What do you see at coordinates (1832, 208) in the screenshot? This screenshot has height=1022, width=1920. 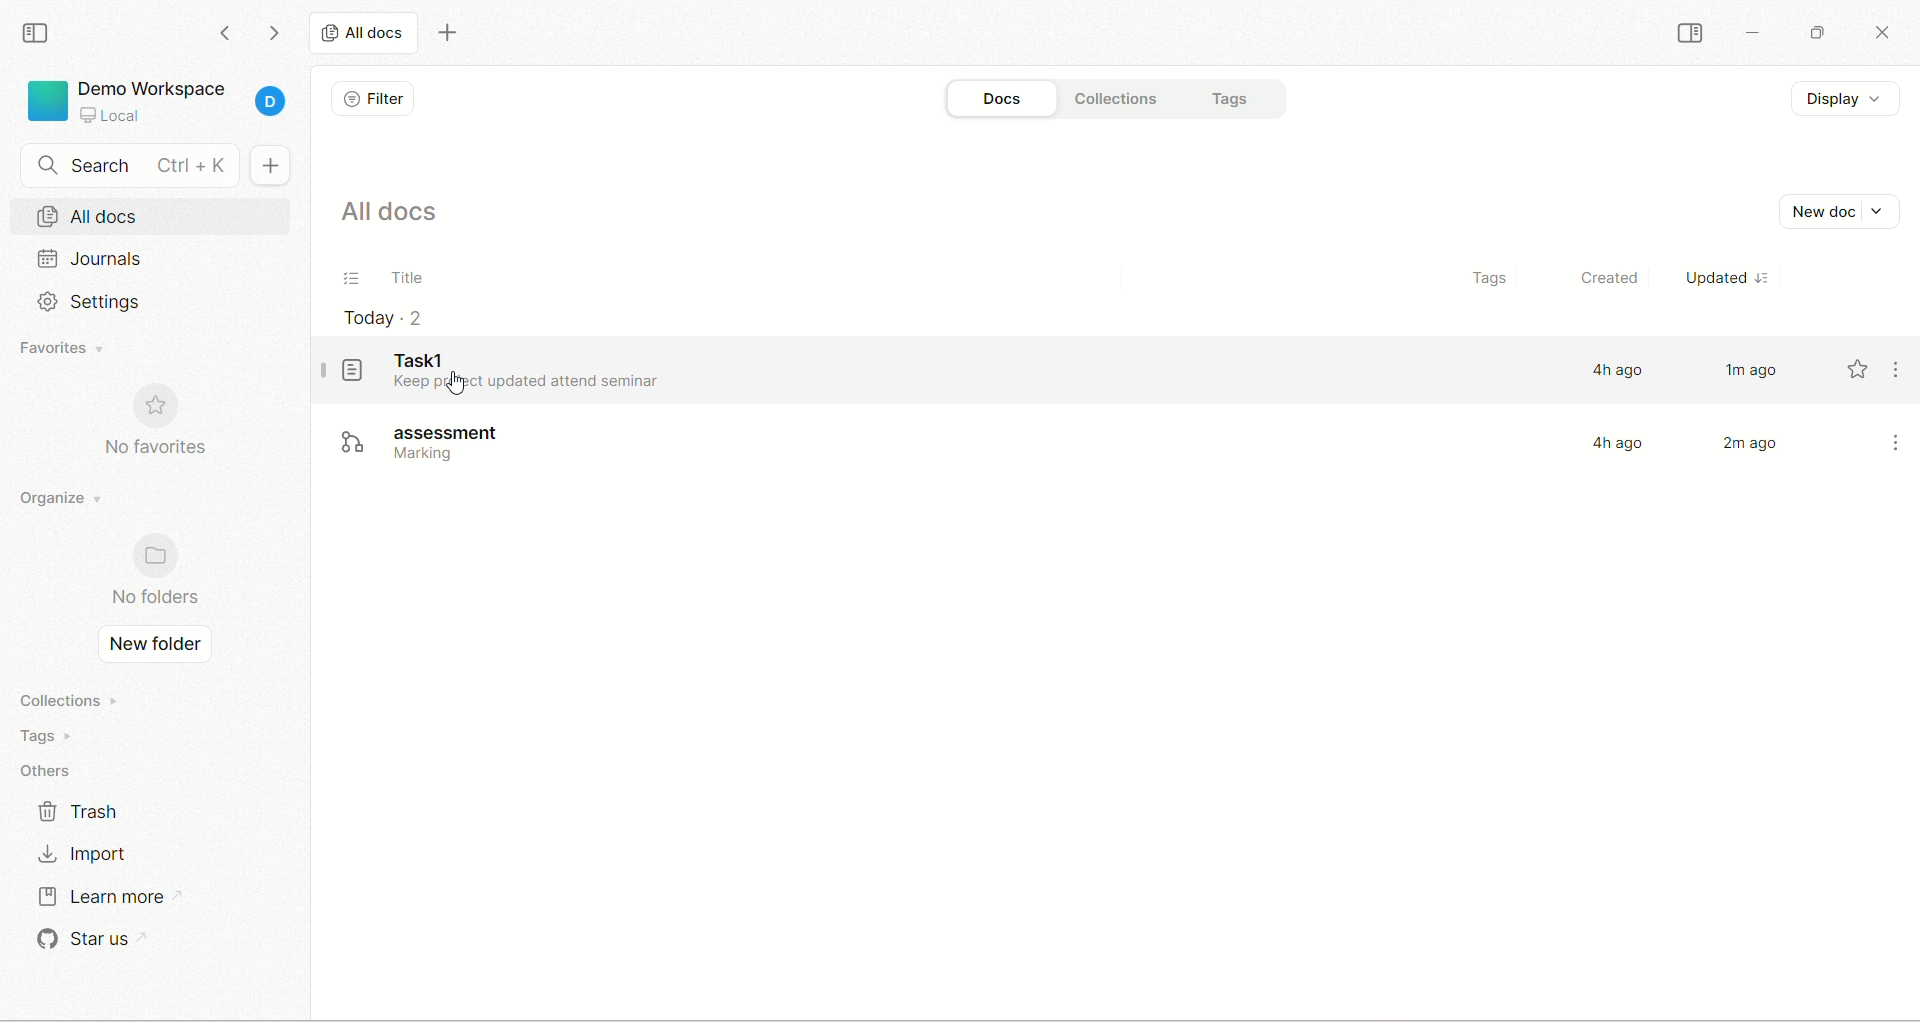 I see `new docs` at bounding box center [1832, 208].